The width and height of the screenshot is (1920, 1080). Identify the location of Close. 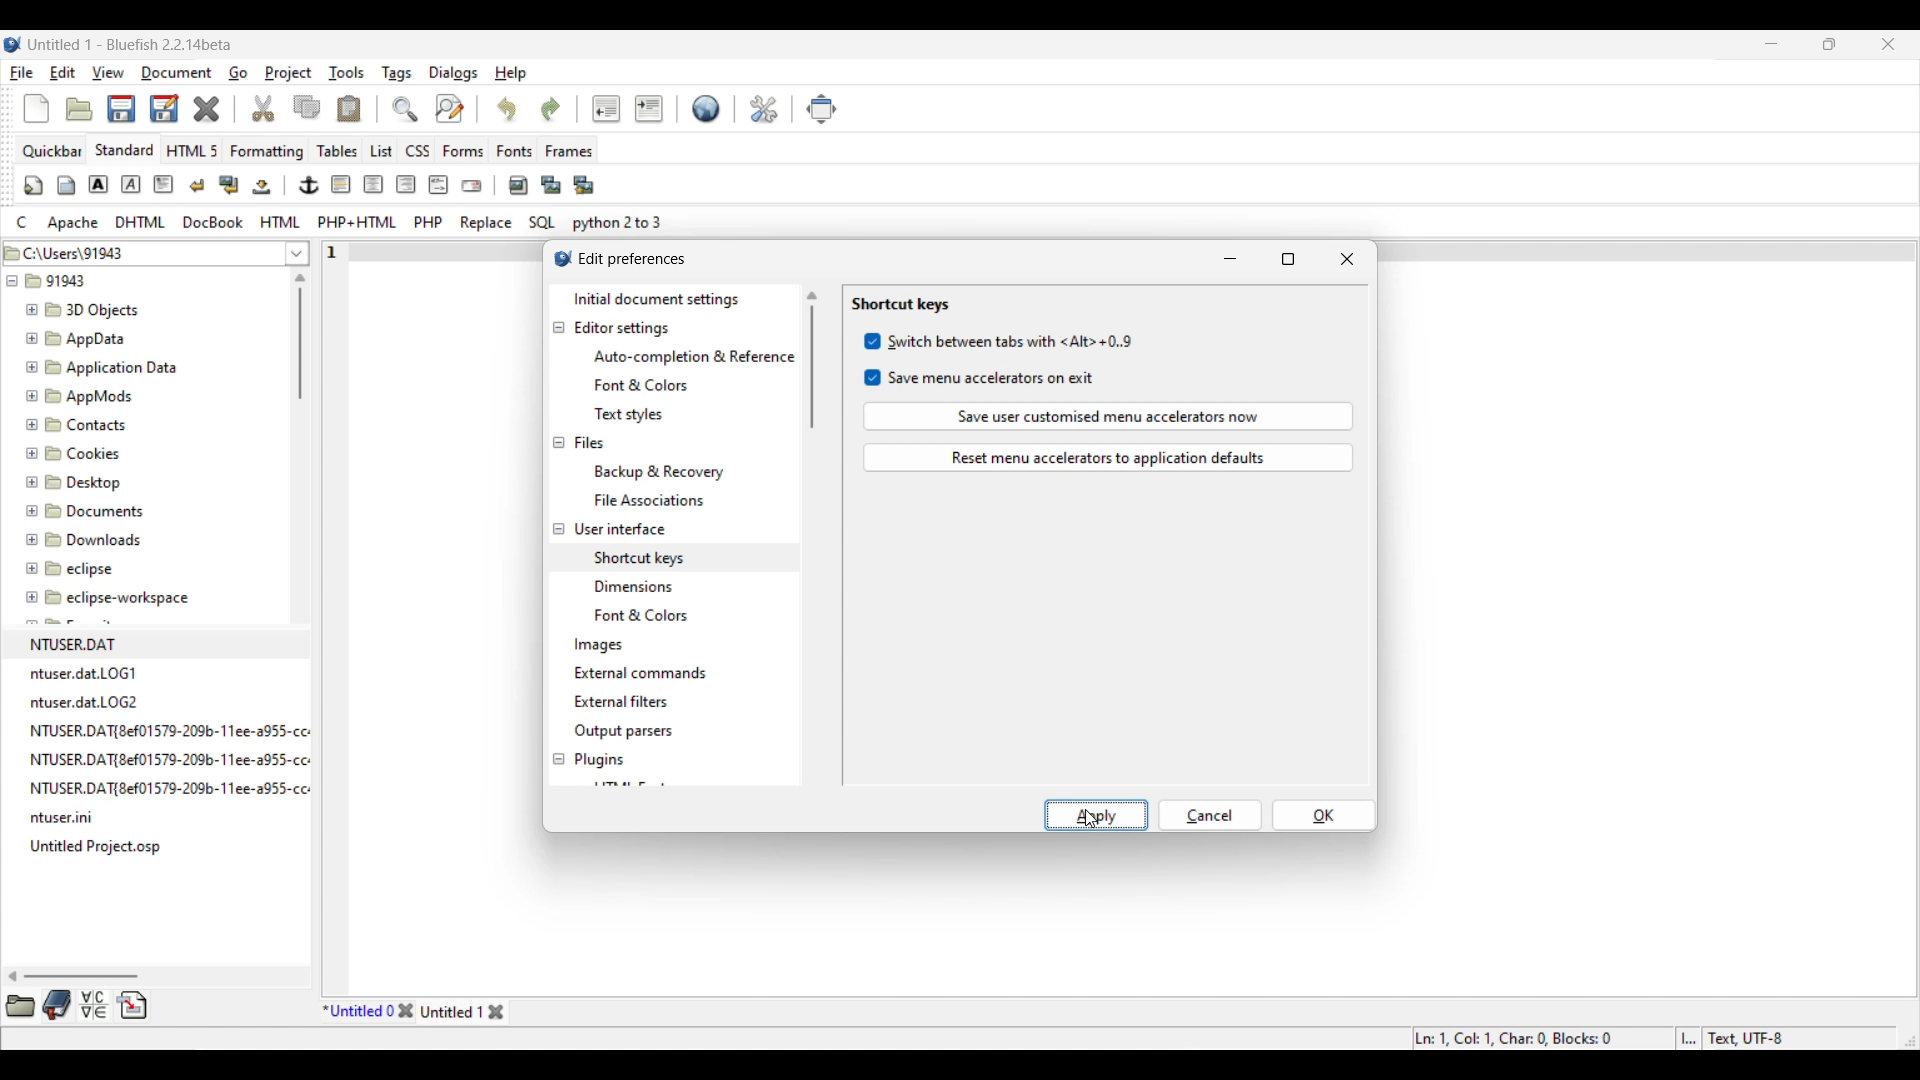
(1347, 259).